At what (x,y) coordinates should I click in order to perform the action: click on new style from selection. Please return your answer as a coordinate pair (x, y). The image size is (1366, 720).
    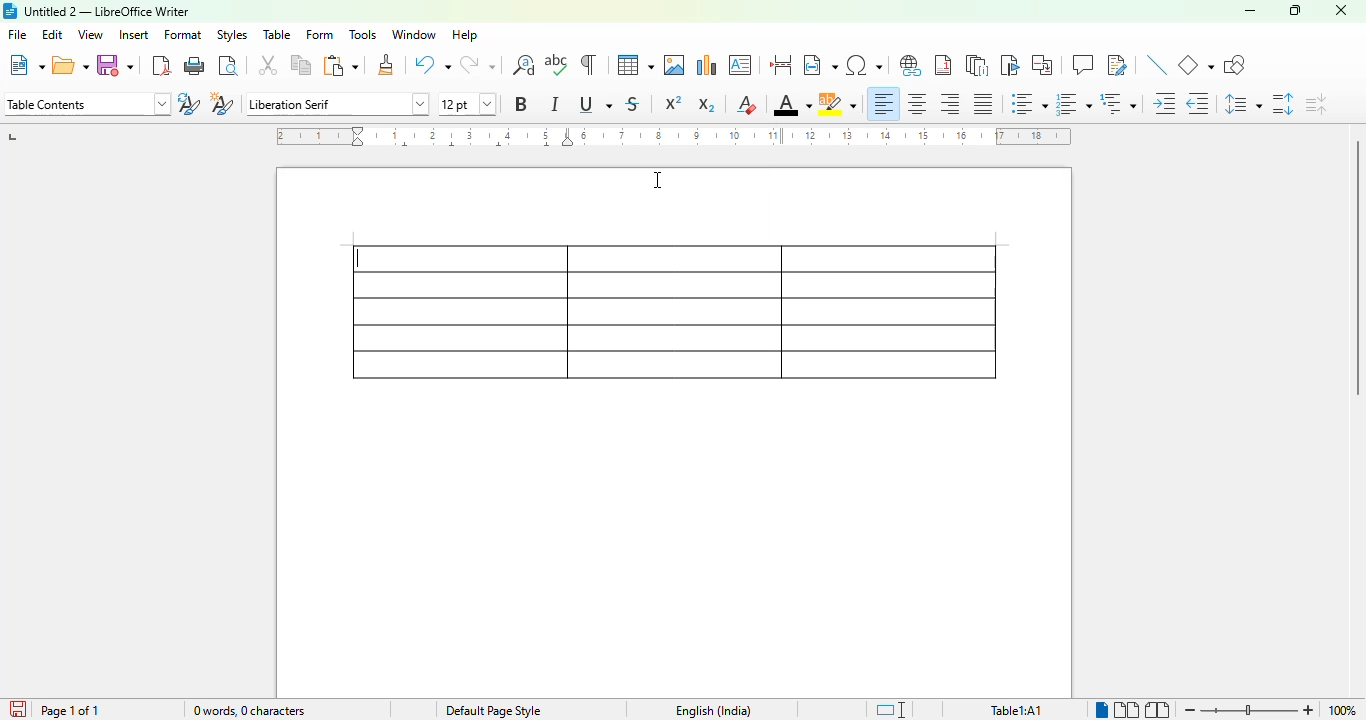
    Looking at the image, I should click on (222, 104).